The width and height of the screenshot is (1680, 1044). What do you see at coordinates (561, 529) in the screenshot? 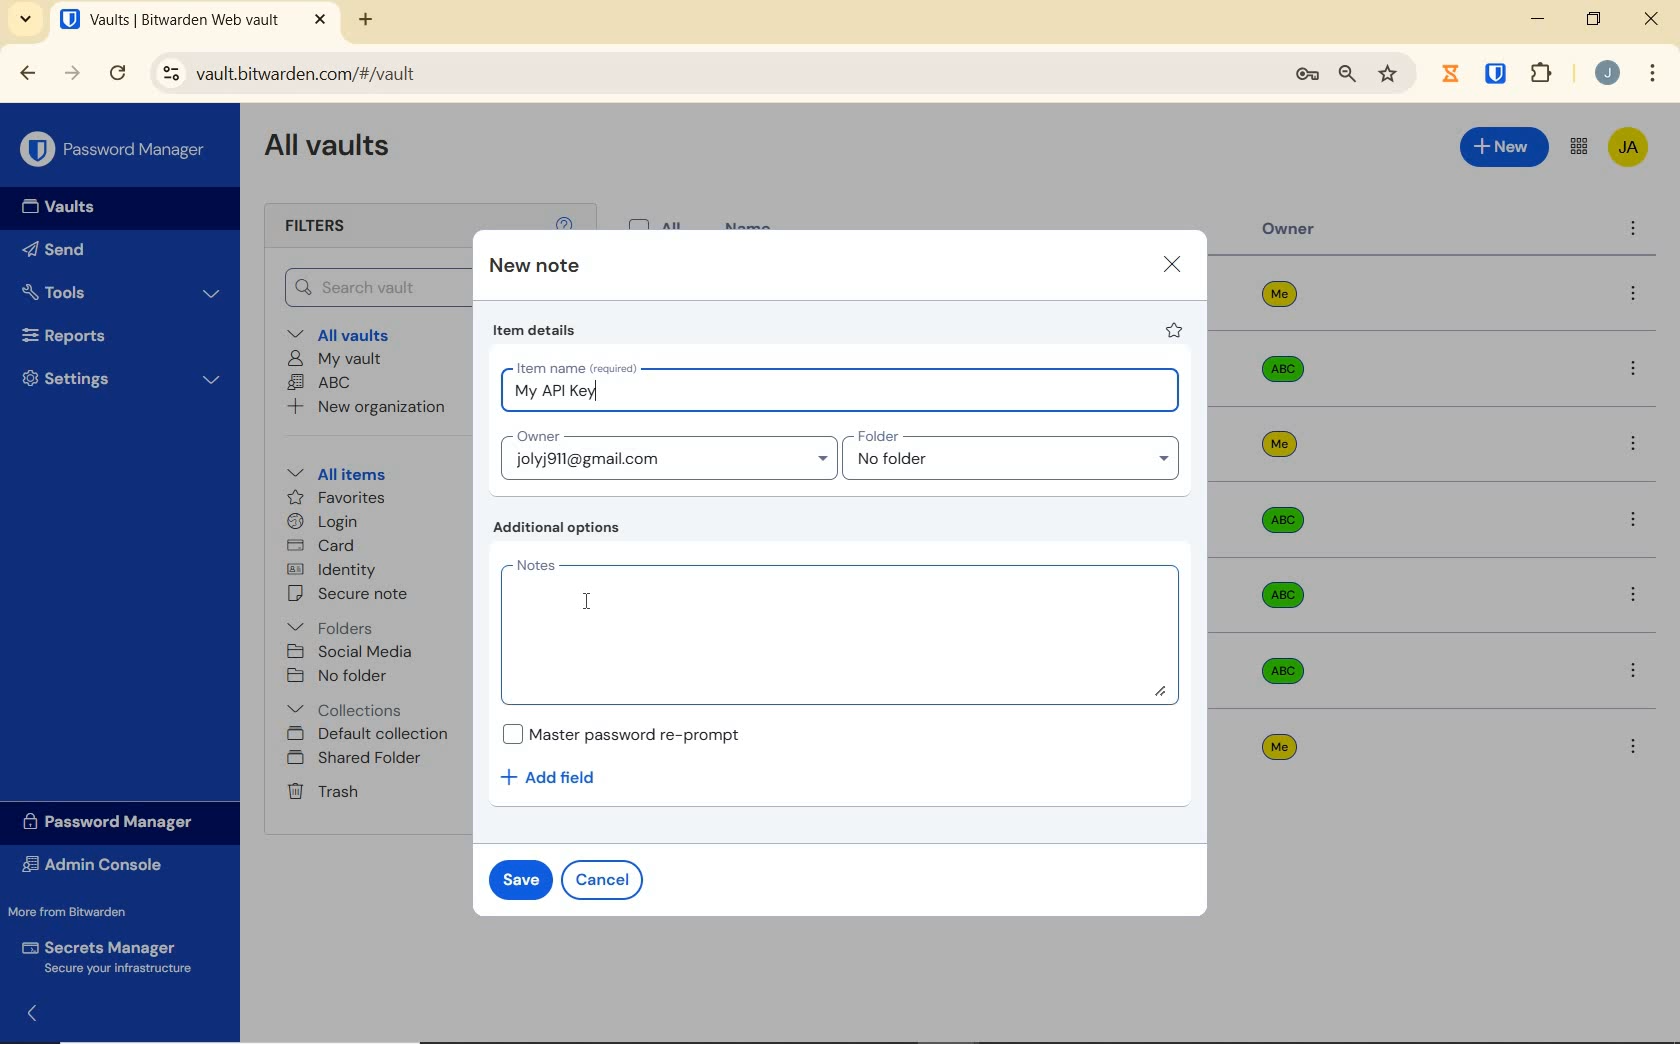
I see `Additional options` at bounding box center [561, 529].